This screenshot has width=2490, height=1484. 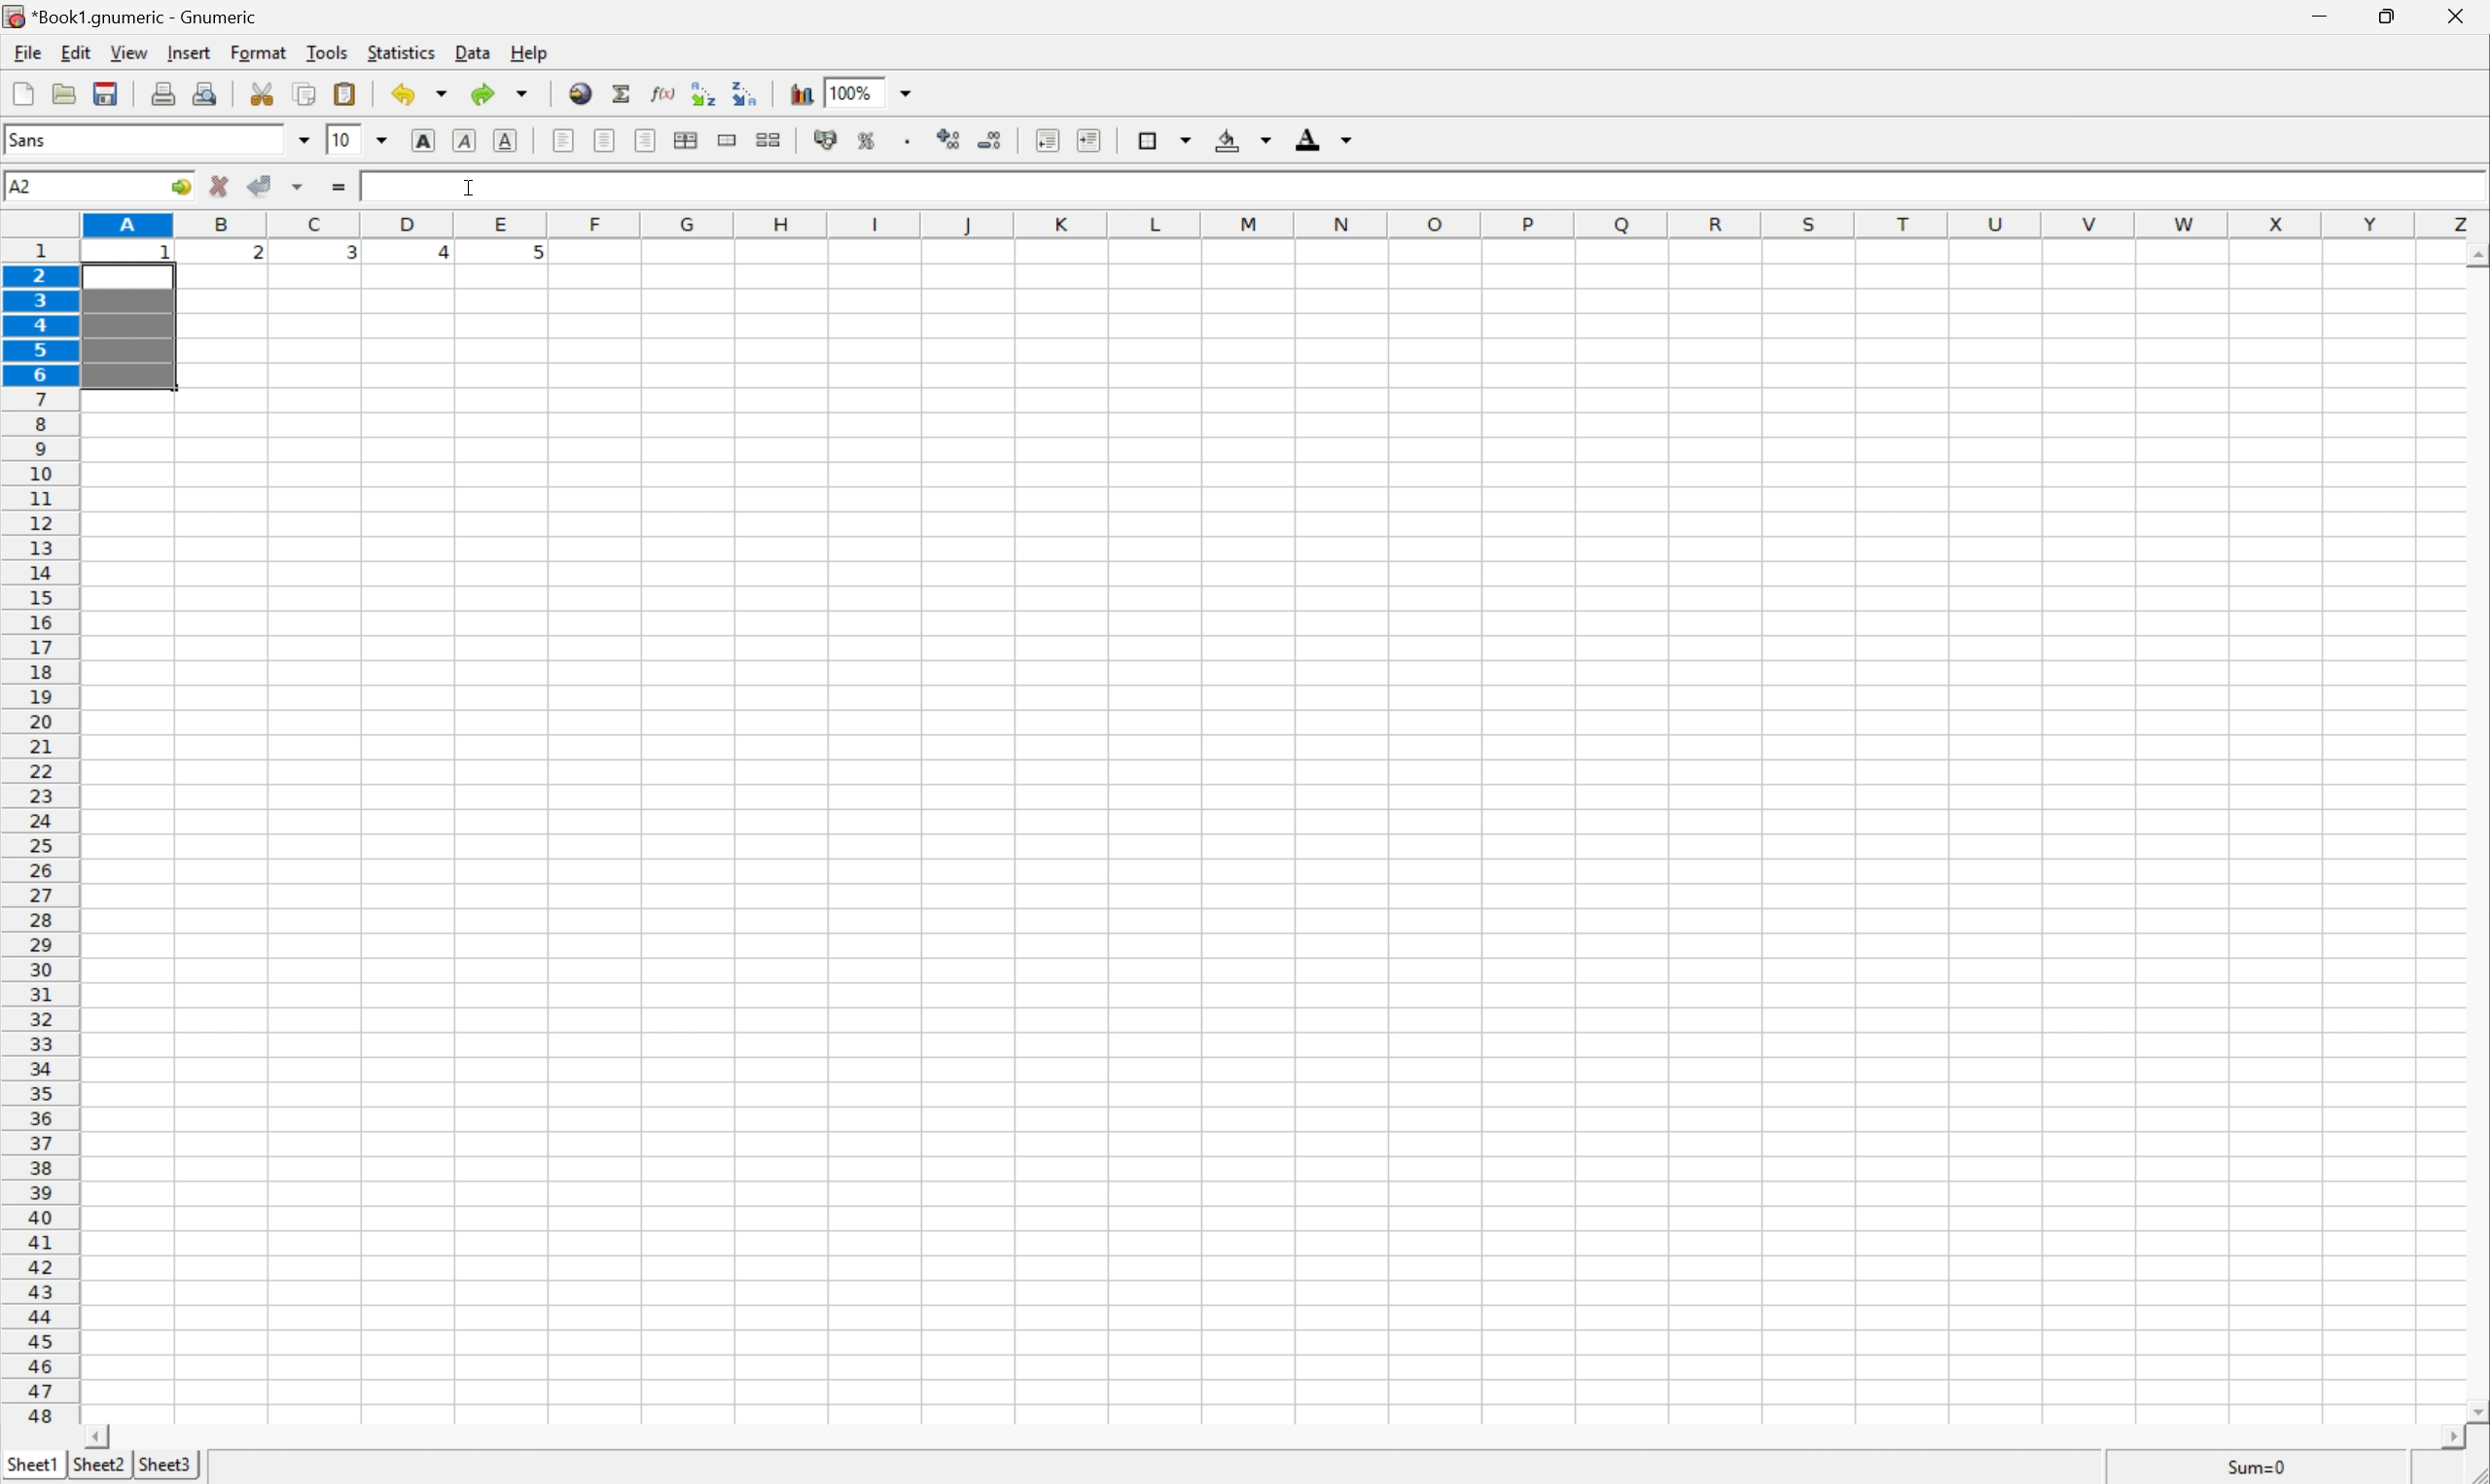 I want to click on center horizontally, so click(x=687, y=140).